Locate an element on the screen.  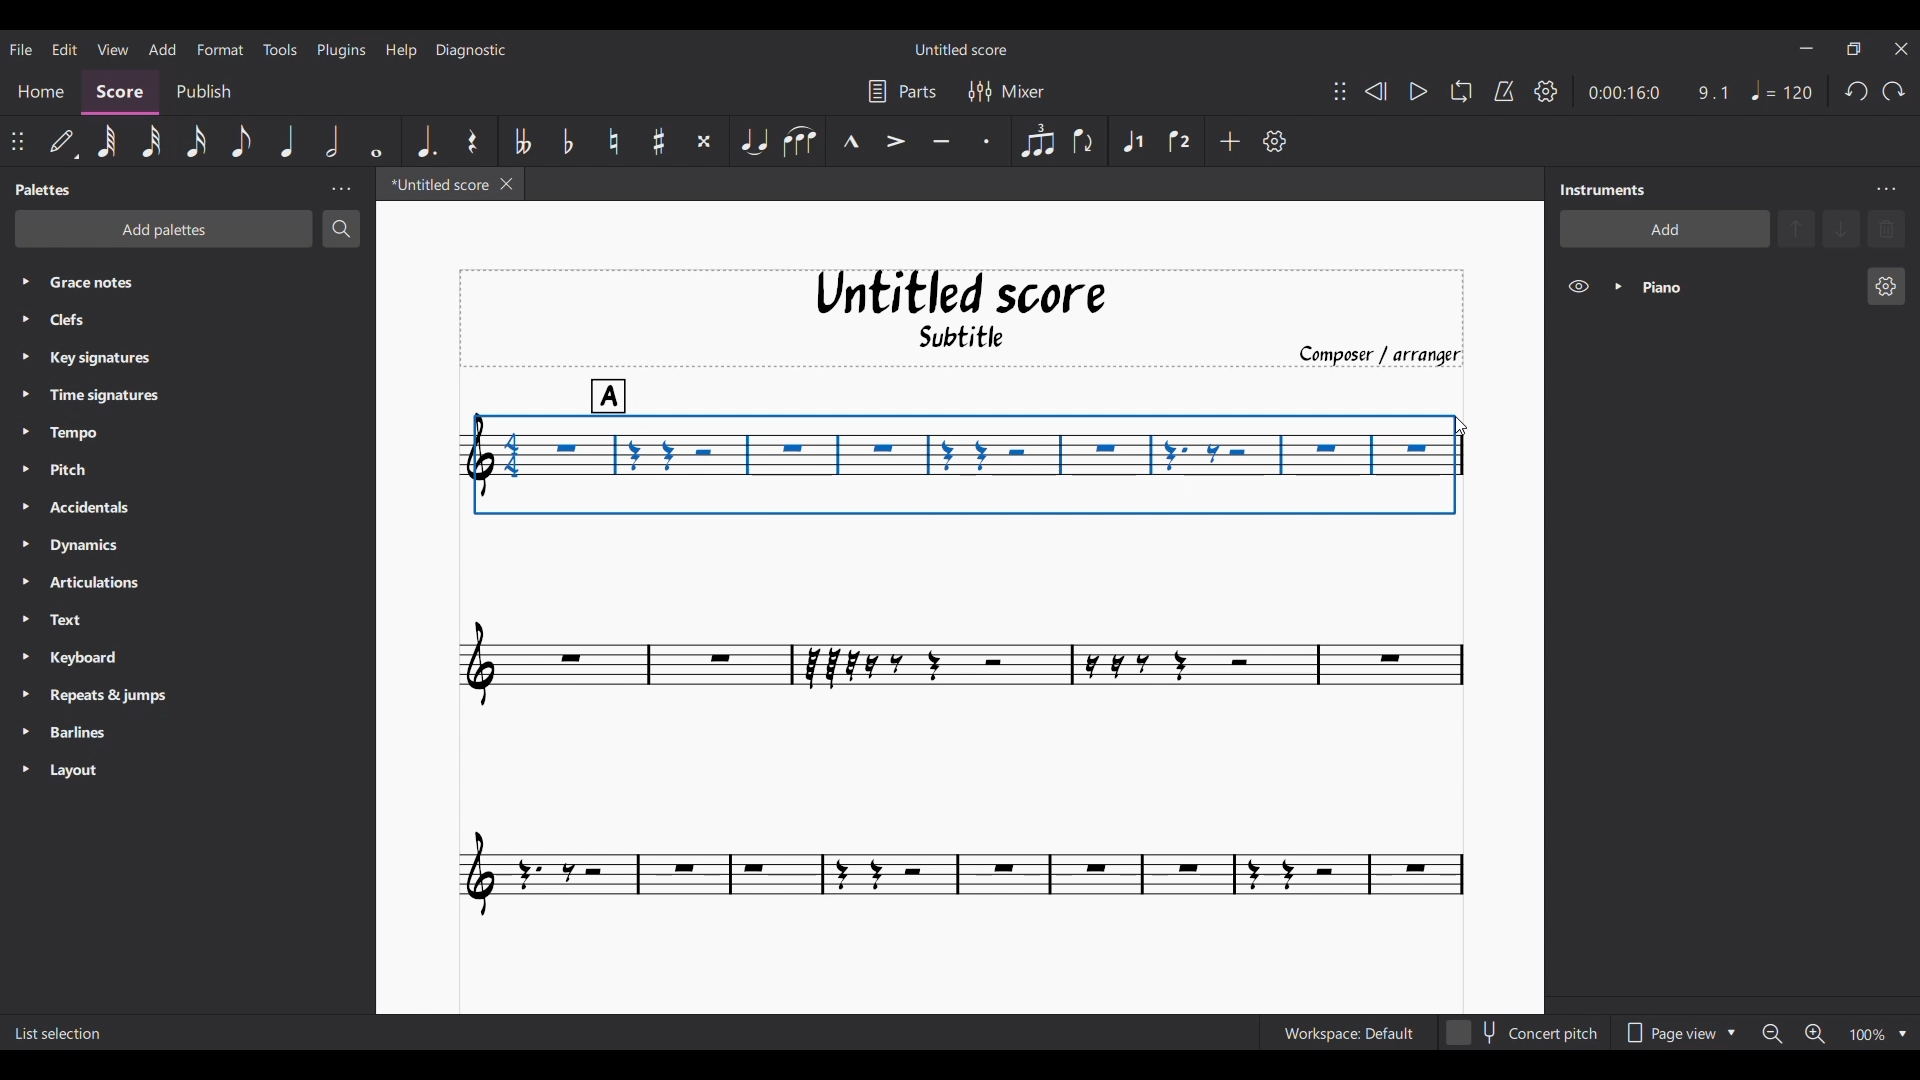
Key signatures. is located at coordinates (117, 360).